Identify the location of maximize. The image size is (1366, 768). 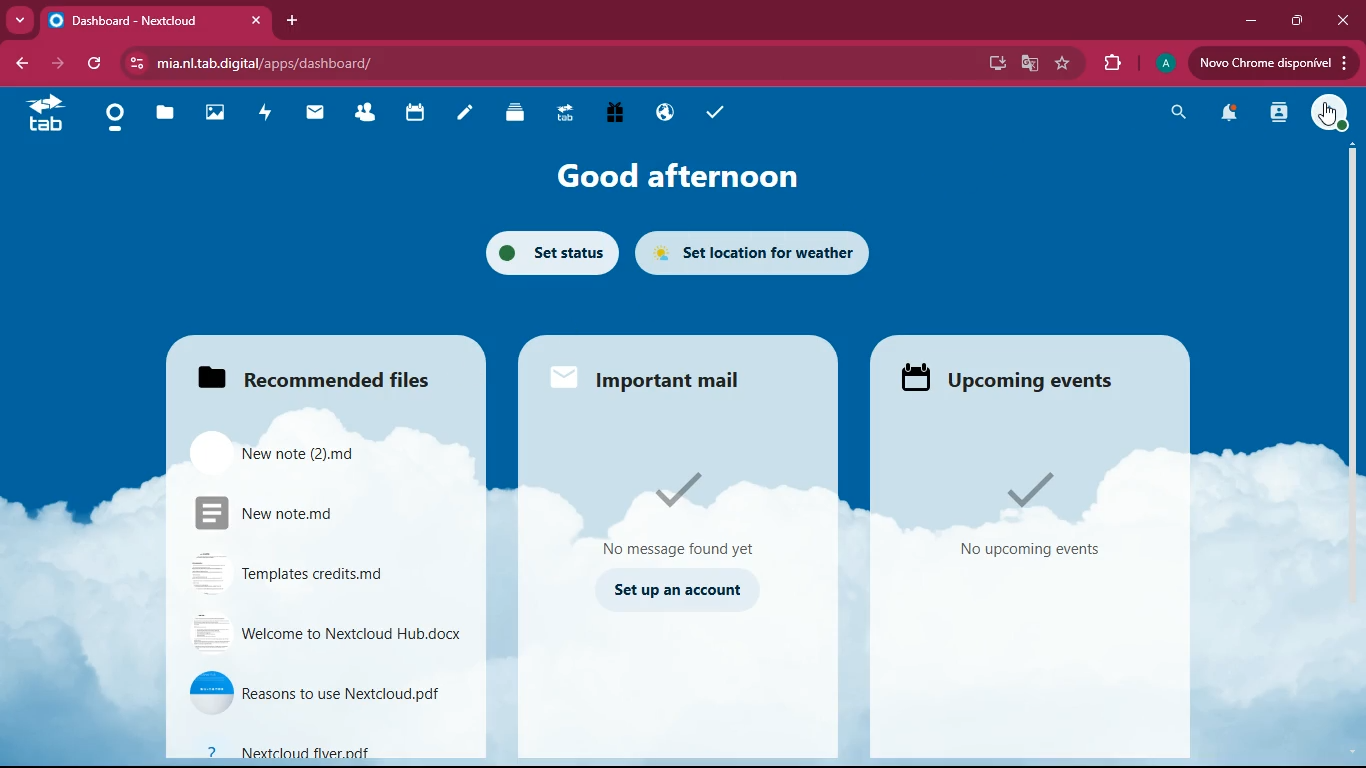
(1299, 21).